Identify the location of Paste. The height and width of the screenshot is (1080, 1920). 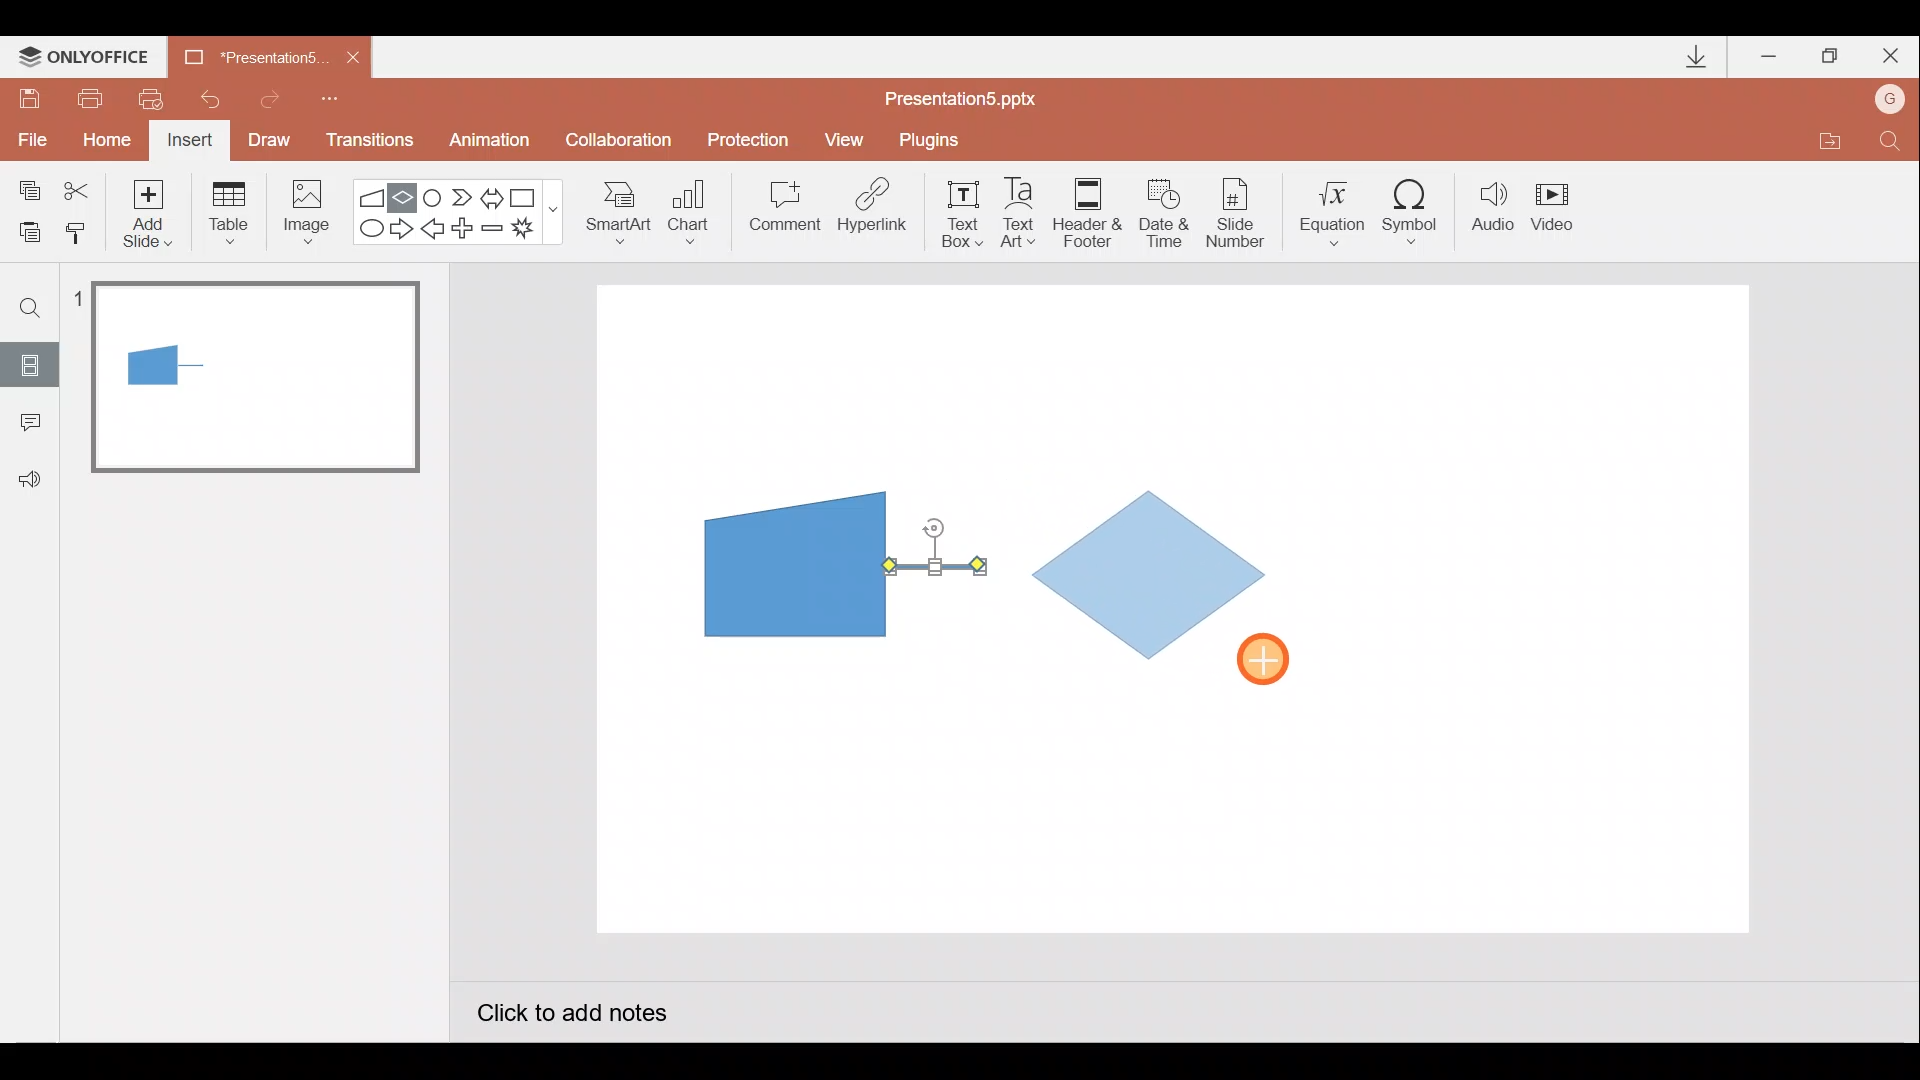
(24, 230).